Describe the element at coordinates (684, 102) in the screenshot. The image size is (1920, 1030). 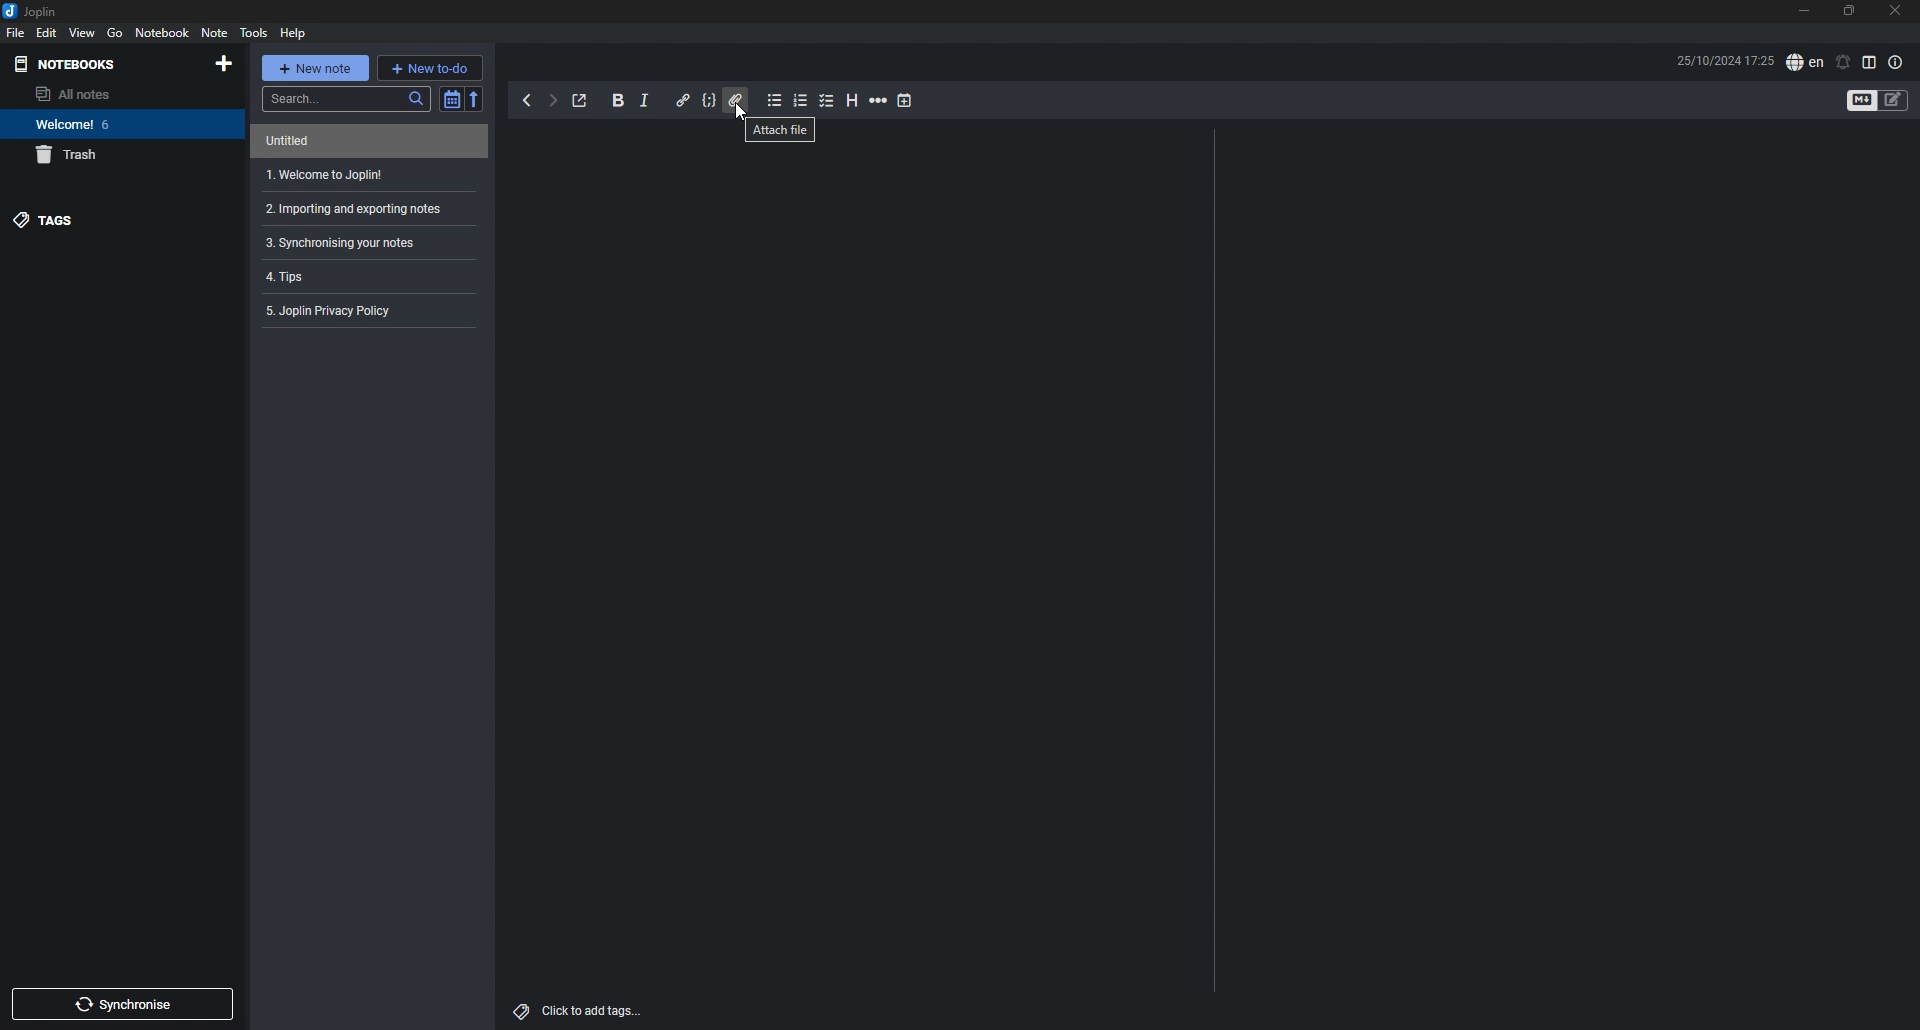
I see `add hyperlink` at that location.